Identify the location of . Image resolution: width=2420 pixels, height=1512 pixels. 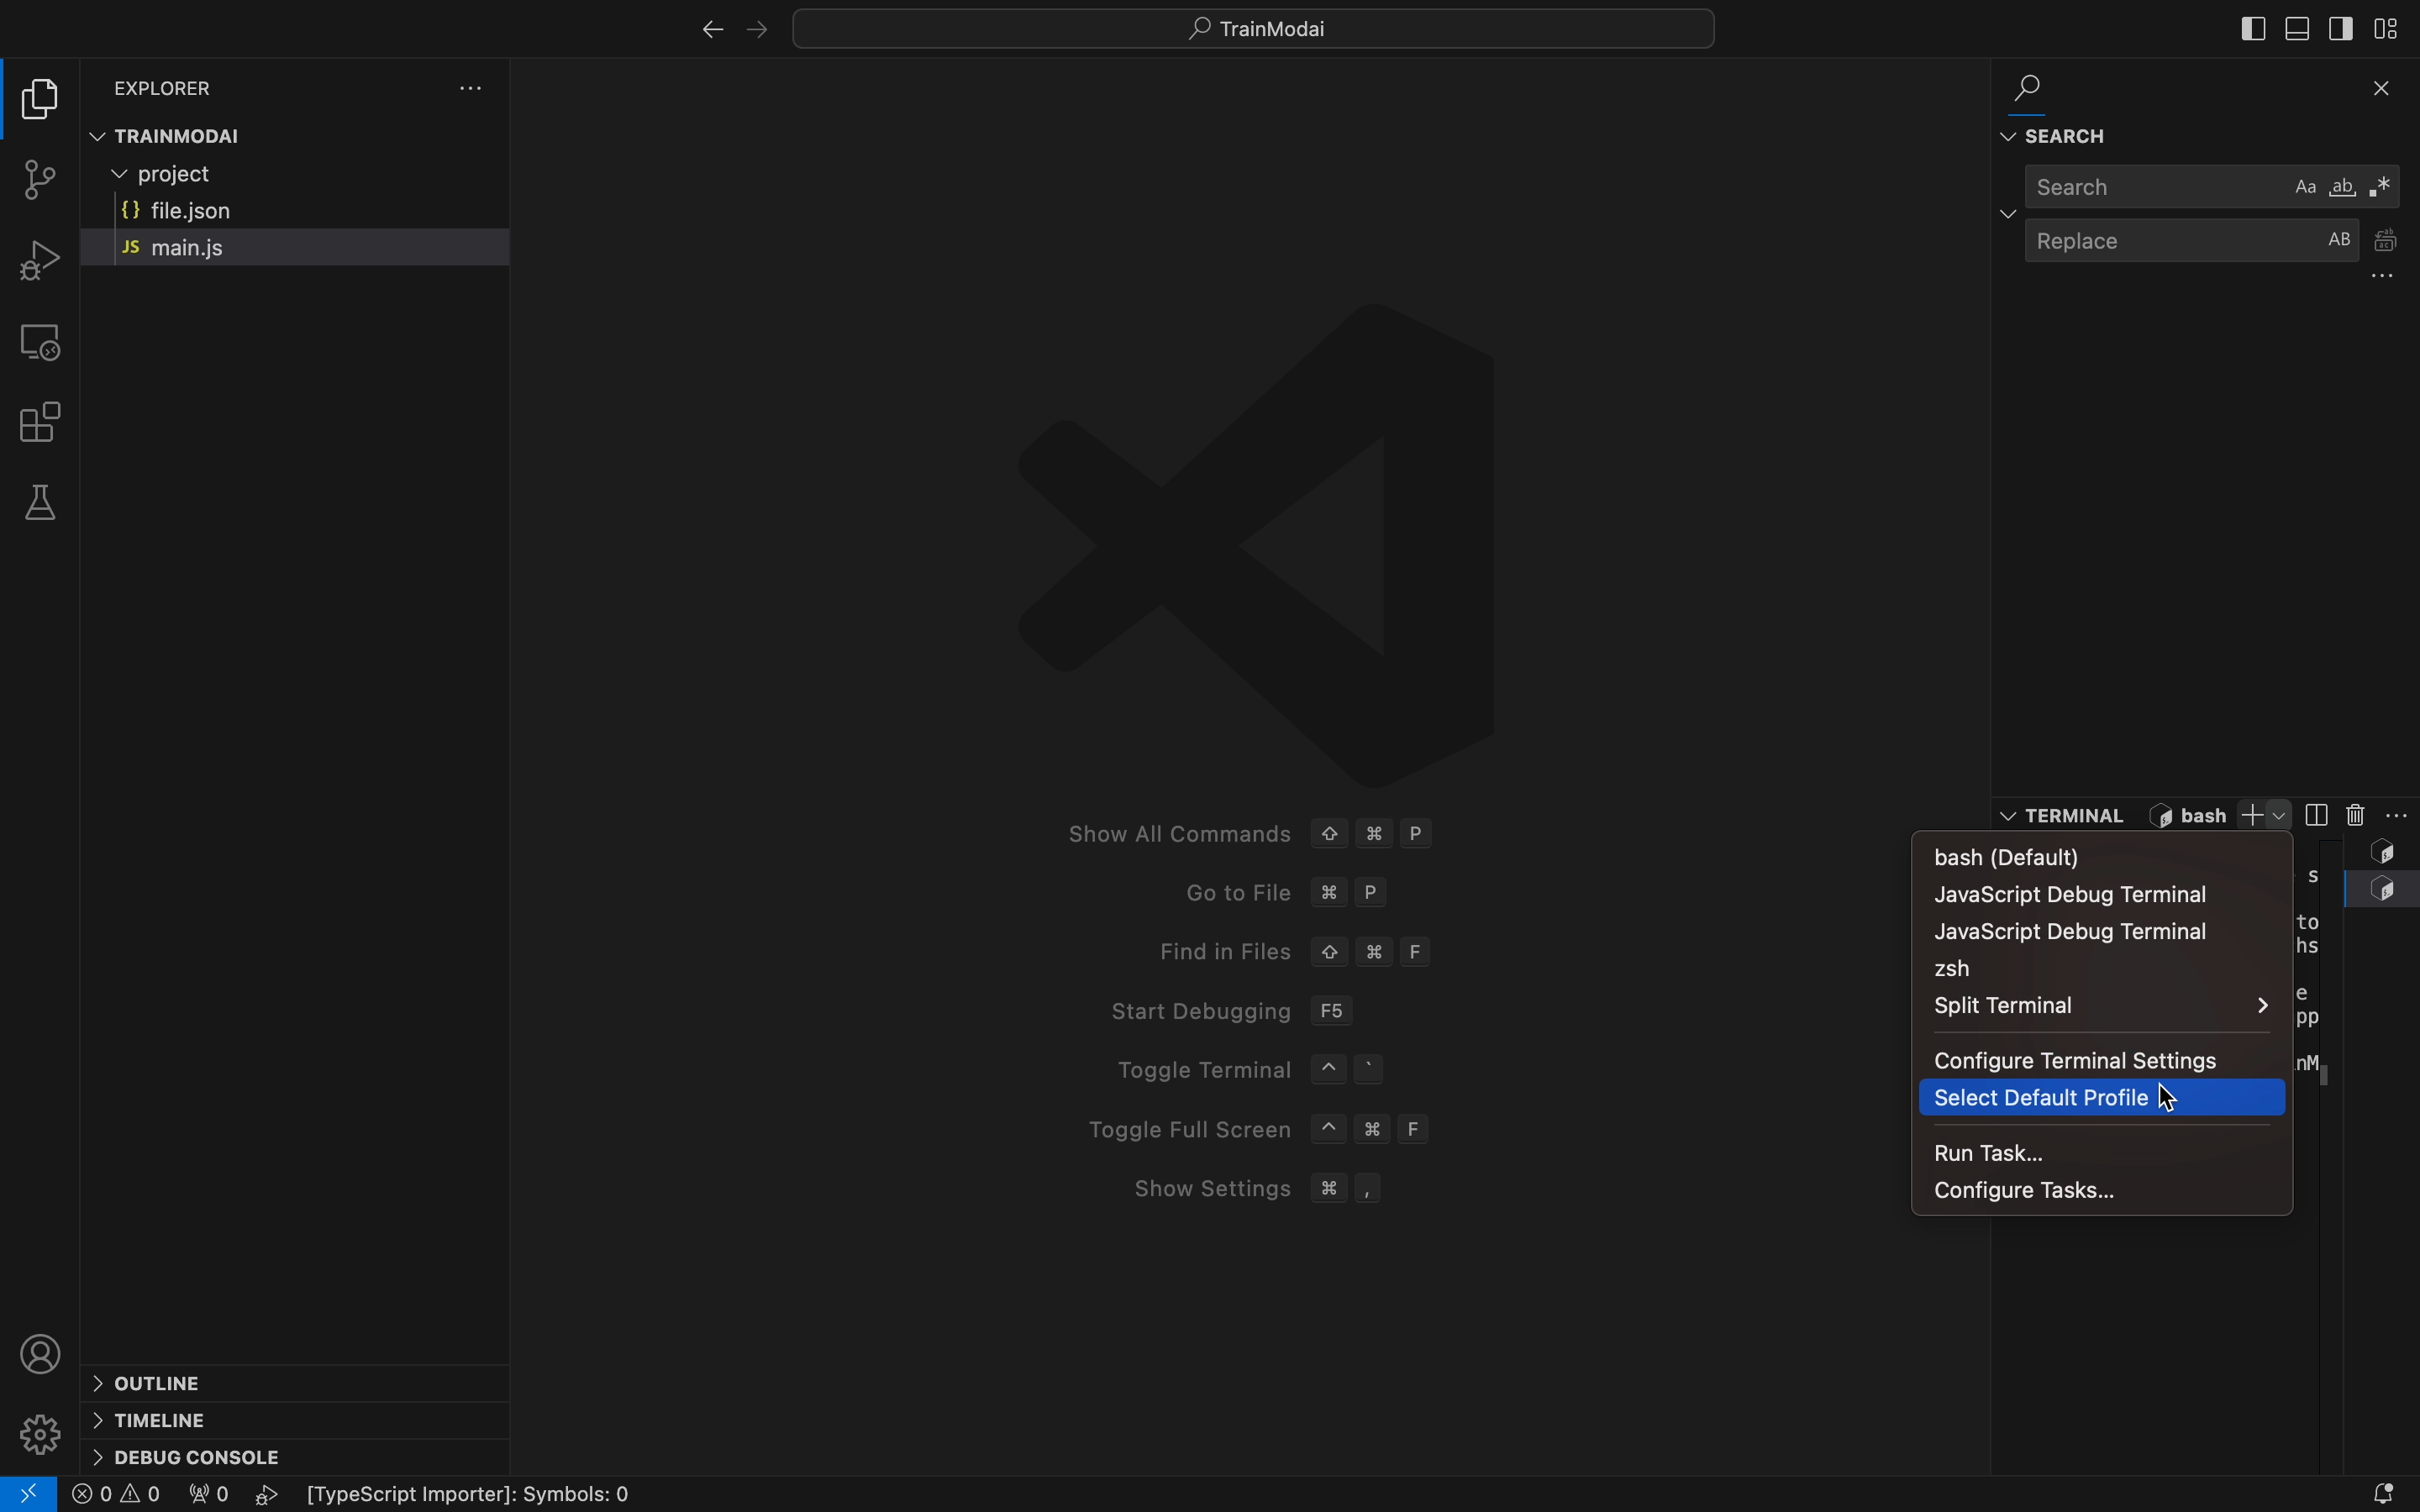
(2120, 932).